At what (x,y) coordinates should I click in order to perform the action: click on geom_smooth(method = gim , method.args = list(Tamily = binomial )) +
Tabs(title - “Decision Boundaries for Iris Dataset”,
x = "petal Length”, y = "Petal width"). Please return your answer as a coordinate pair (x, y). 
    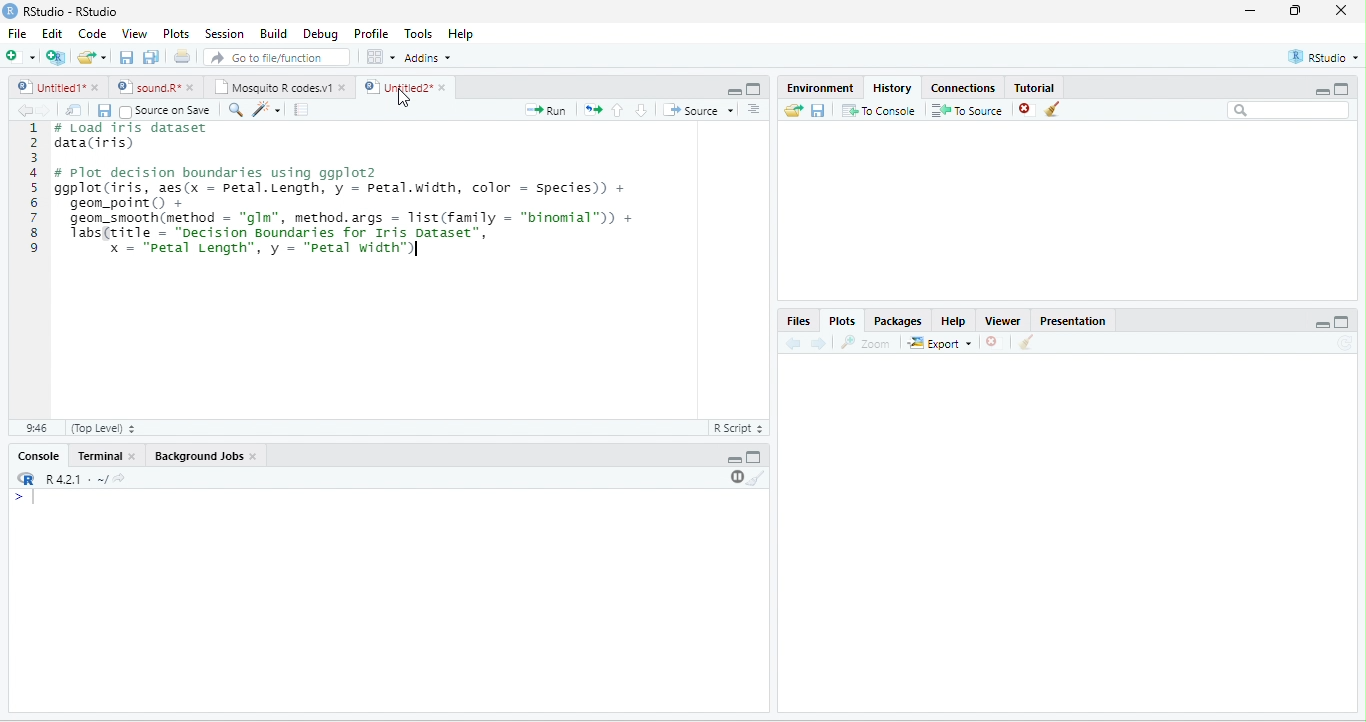
    Looking at the image, I should click on (353, 237).